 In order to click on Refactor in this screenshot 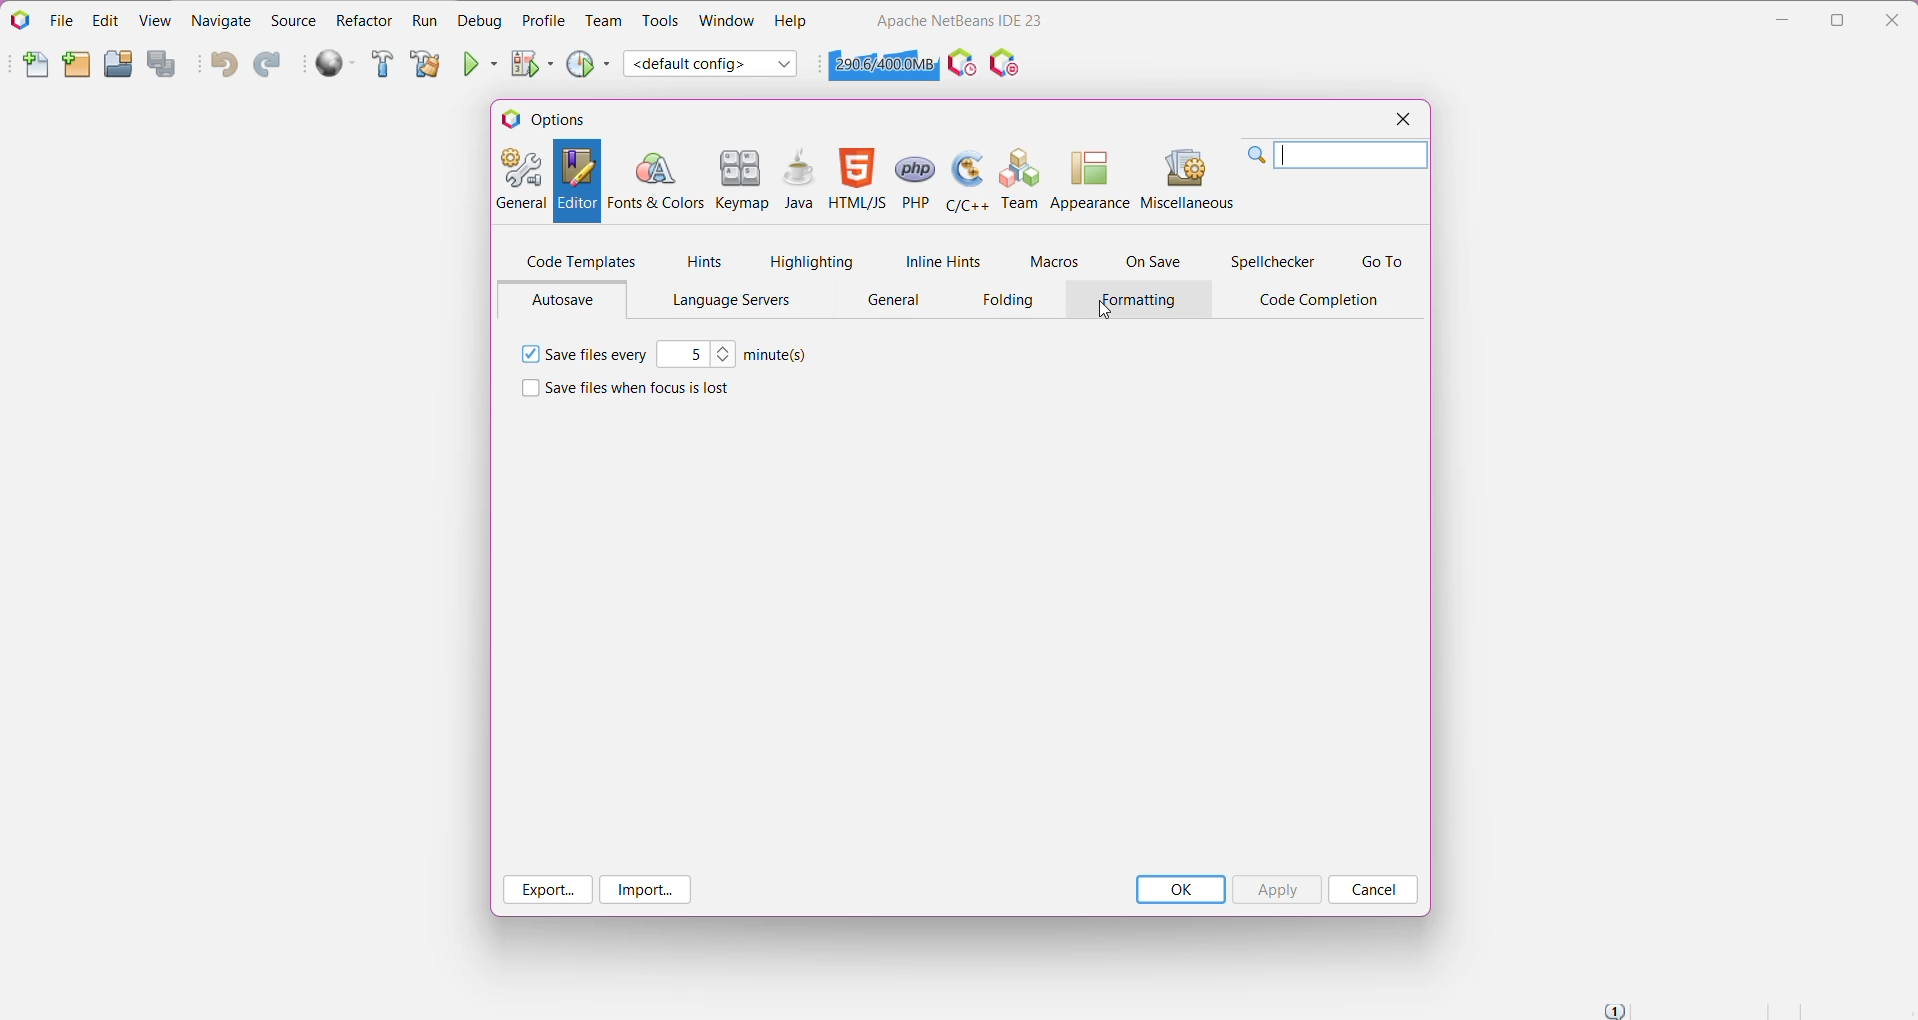, I will do `click(364, 20)`.